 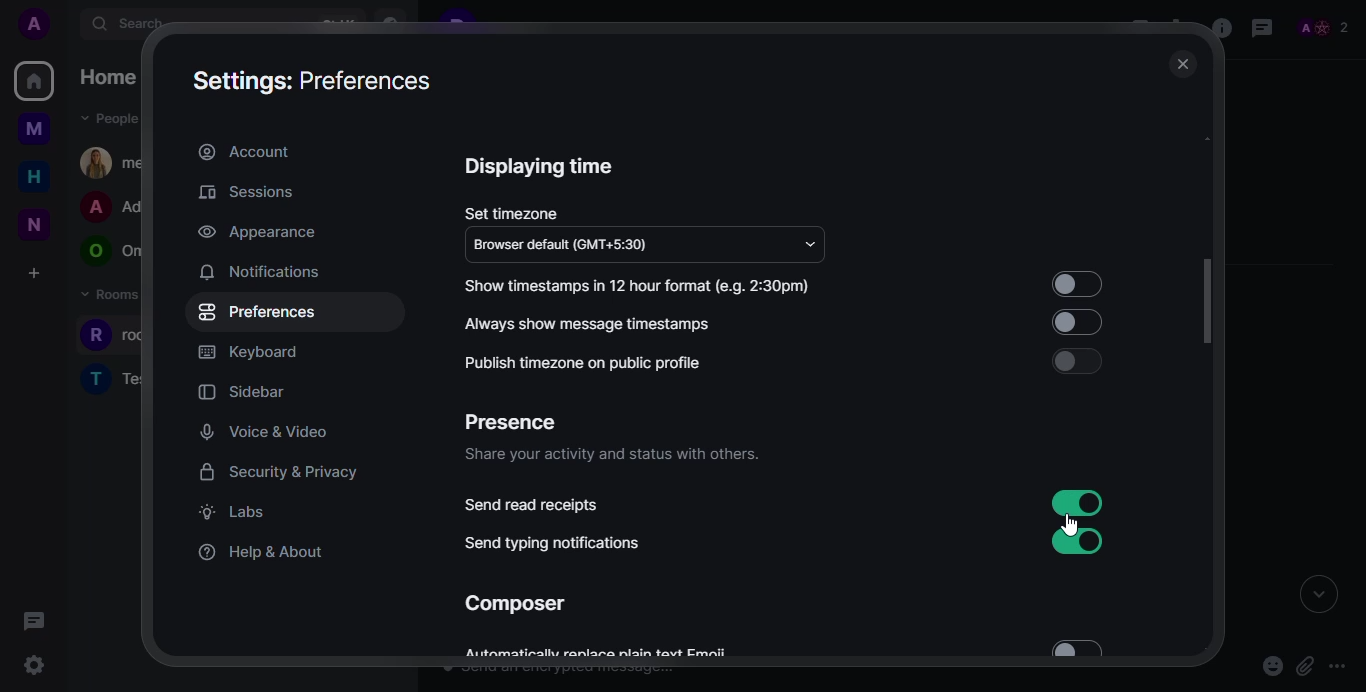 What do you see at coordinates (35, 24) in the screenshot?
I see `profile` at bounding box center [35, 24].